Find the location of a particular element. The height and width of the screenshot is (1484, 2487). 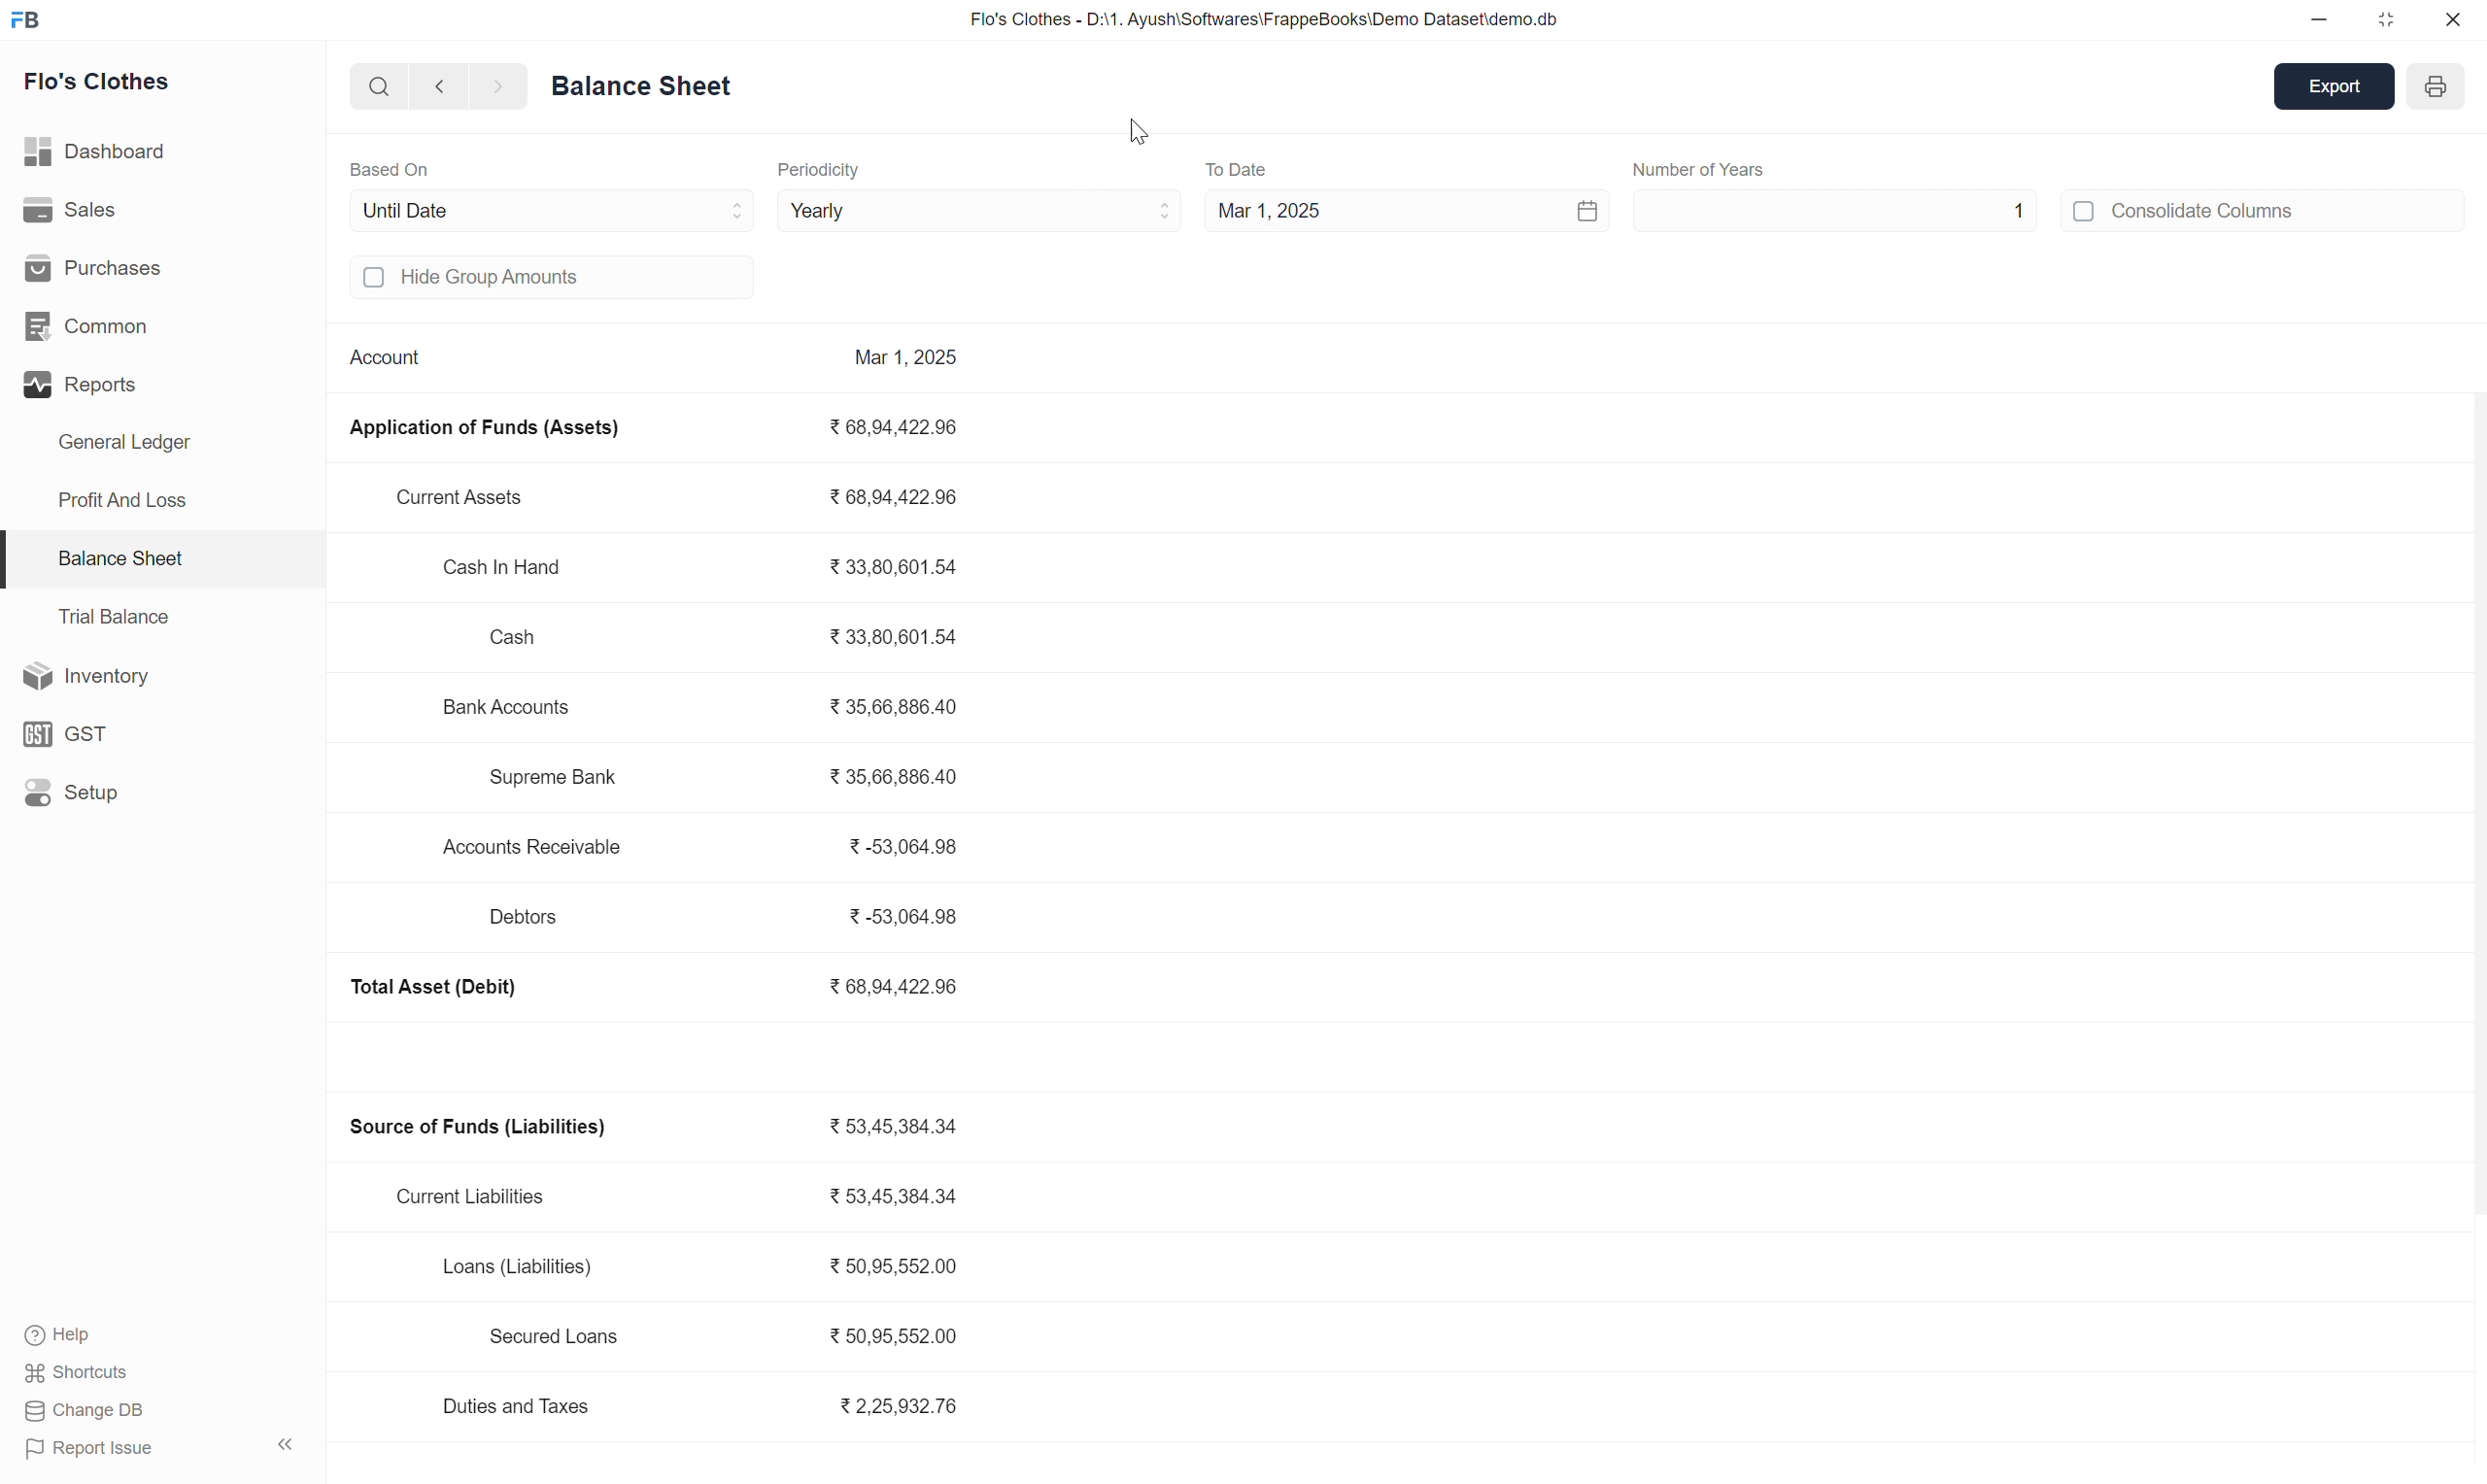

Purchases is located at coordinates (110, 270).